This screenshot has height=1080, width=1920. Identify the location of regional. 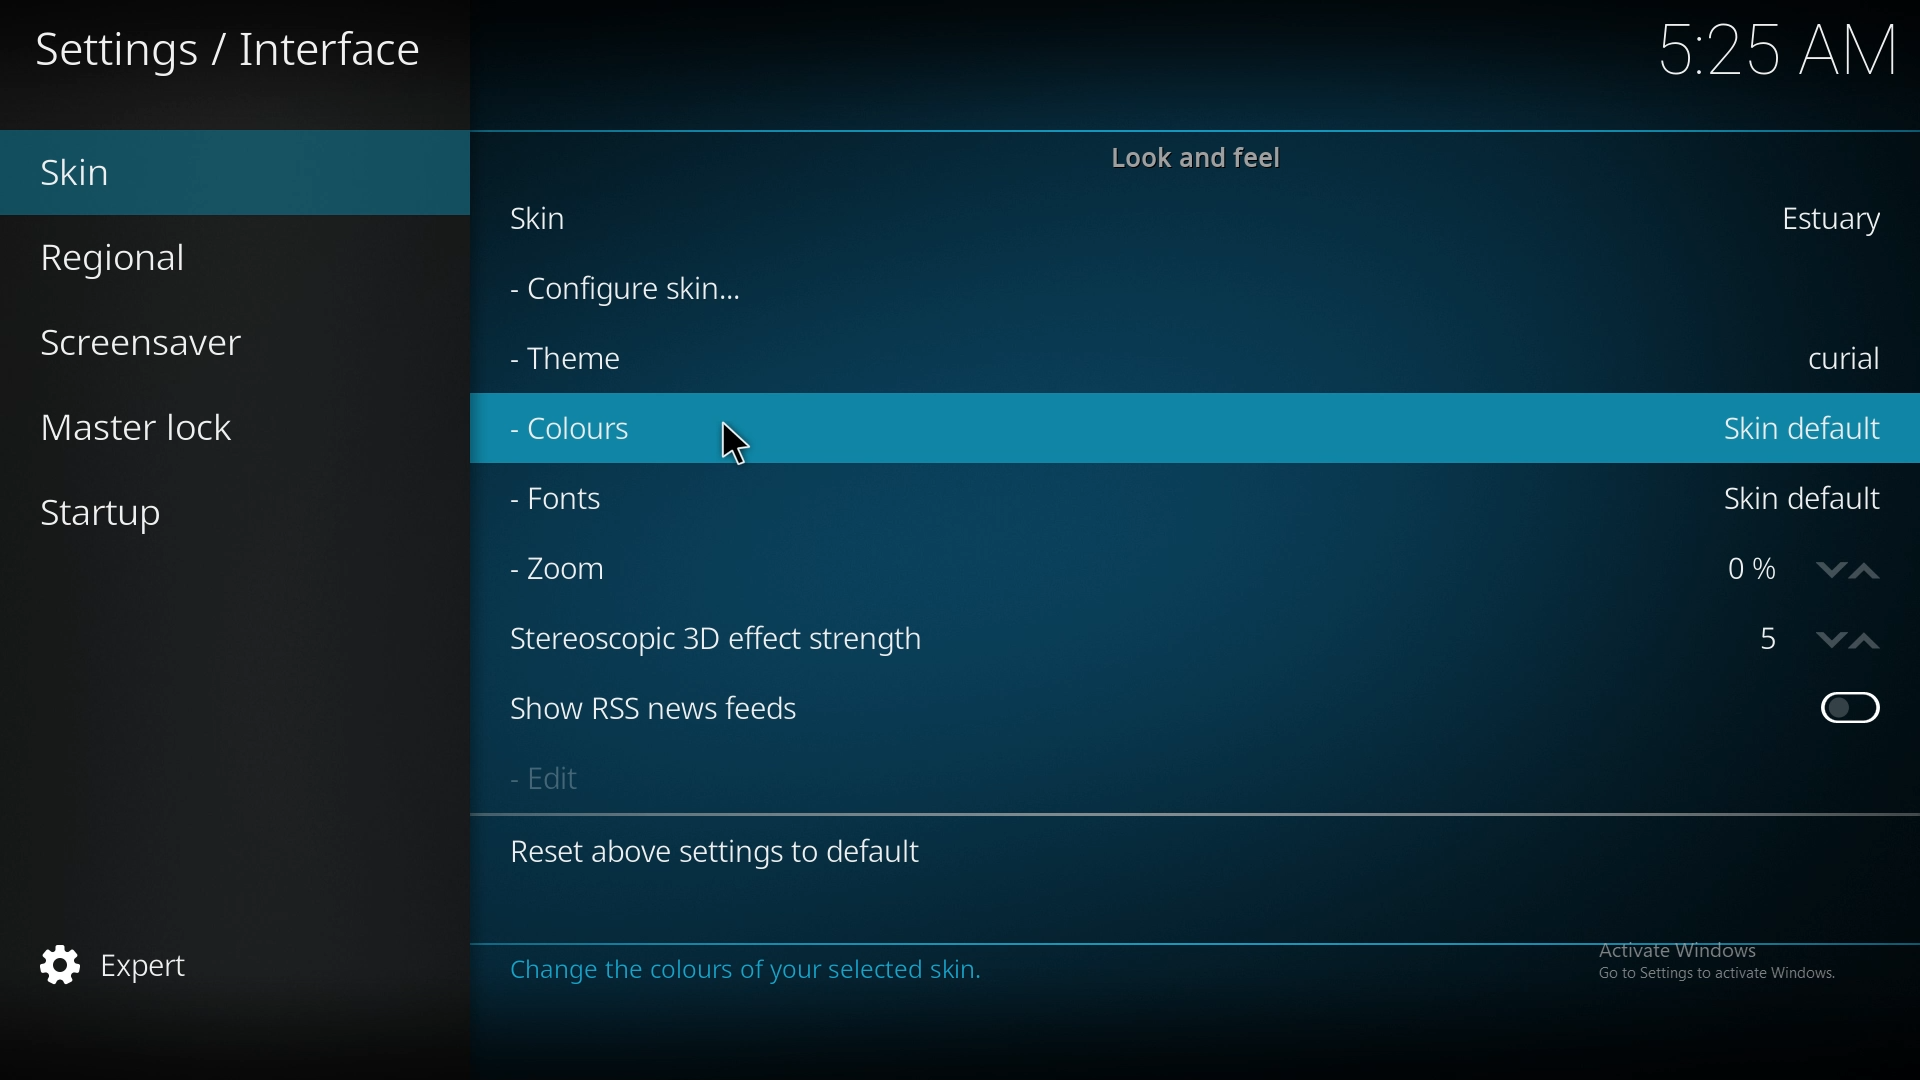
(169, 259).